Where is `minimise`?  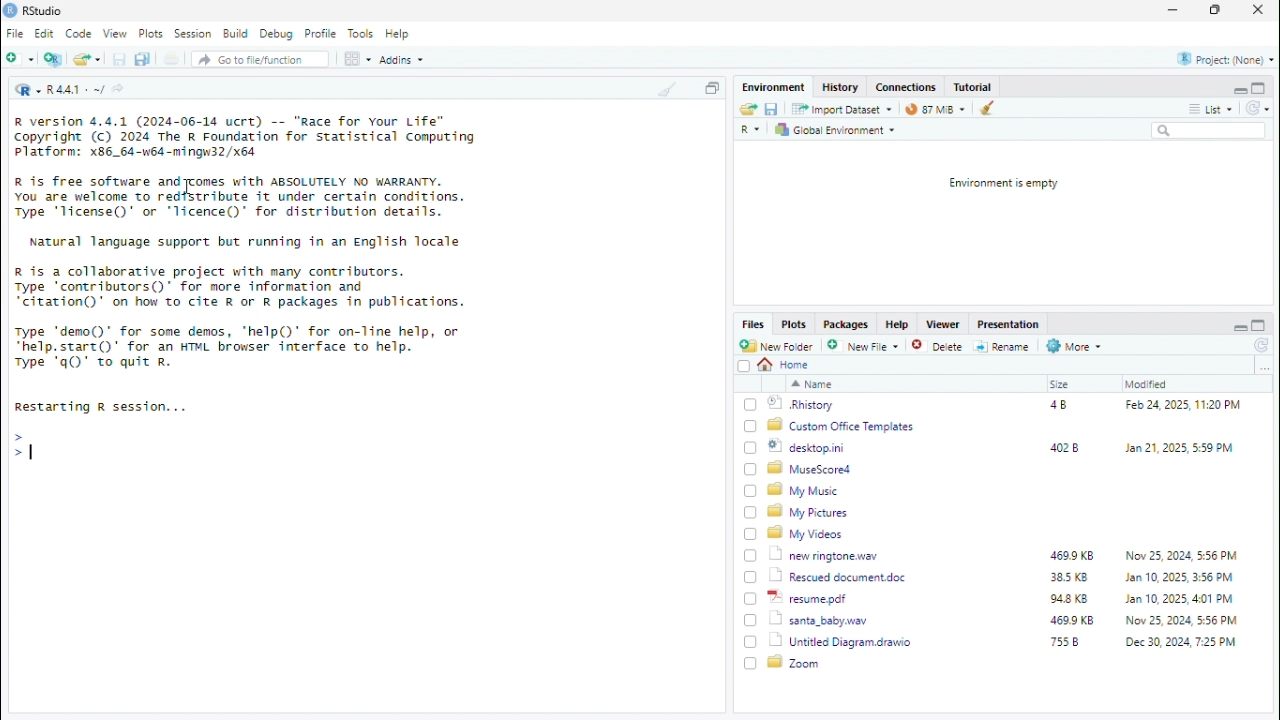
minimise is located at coordinates (1239, 328).